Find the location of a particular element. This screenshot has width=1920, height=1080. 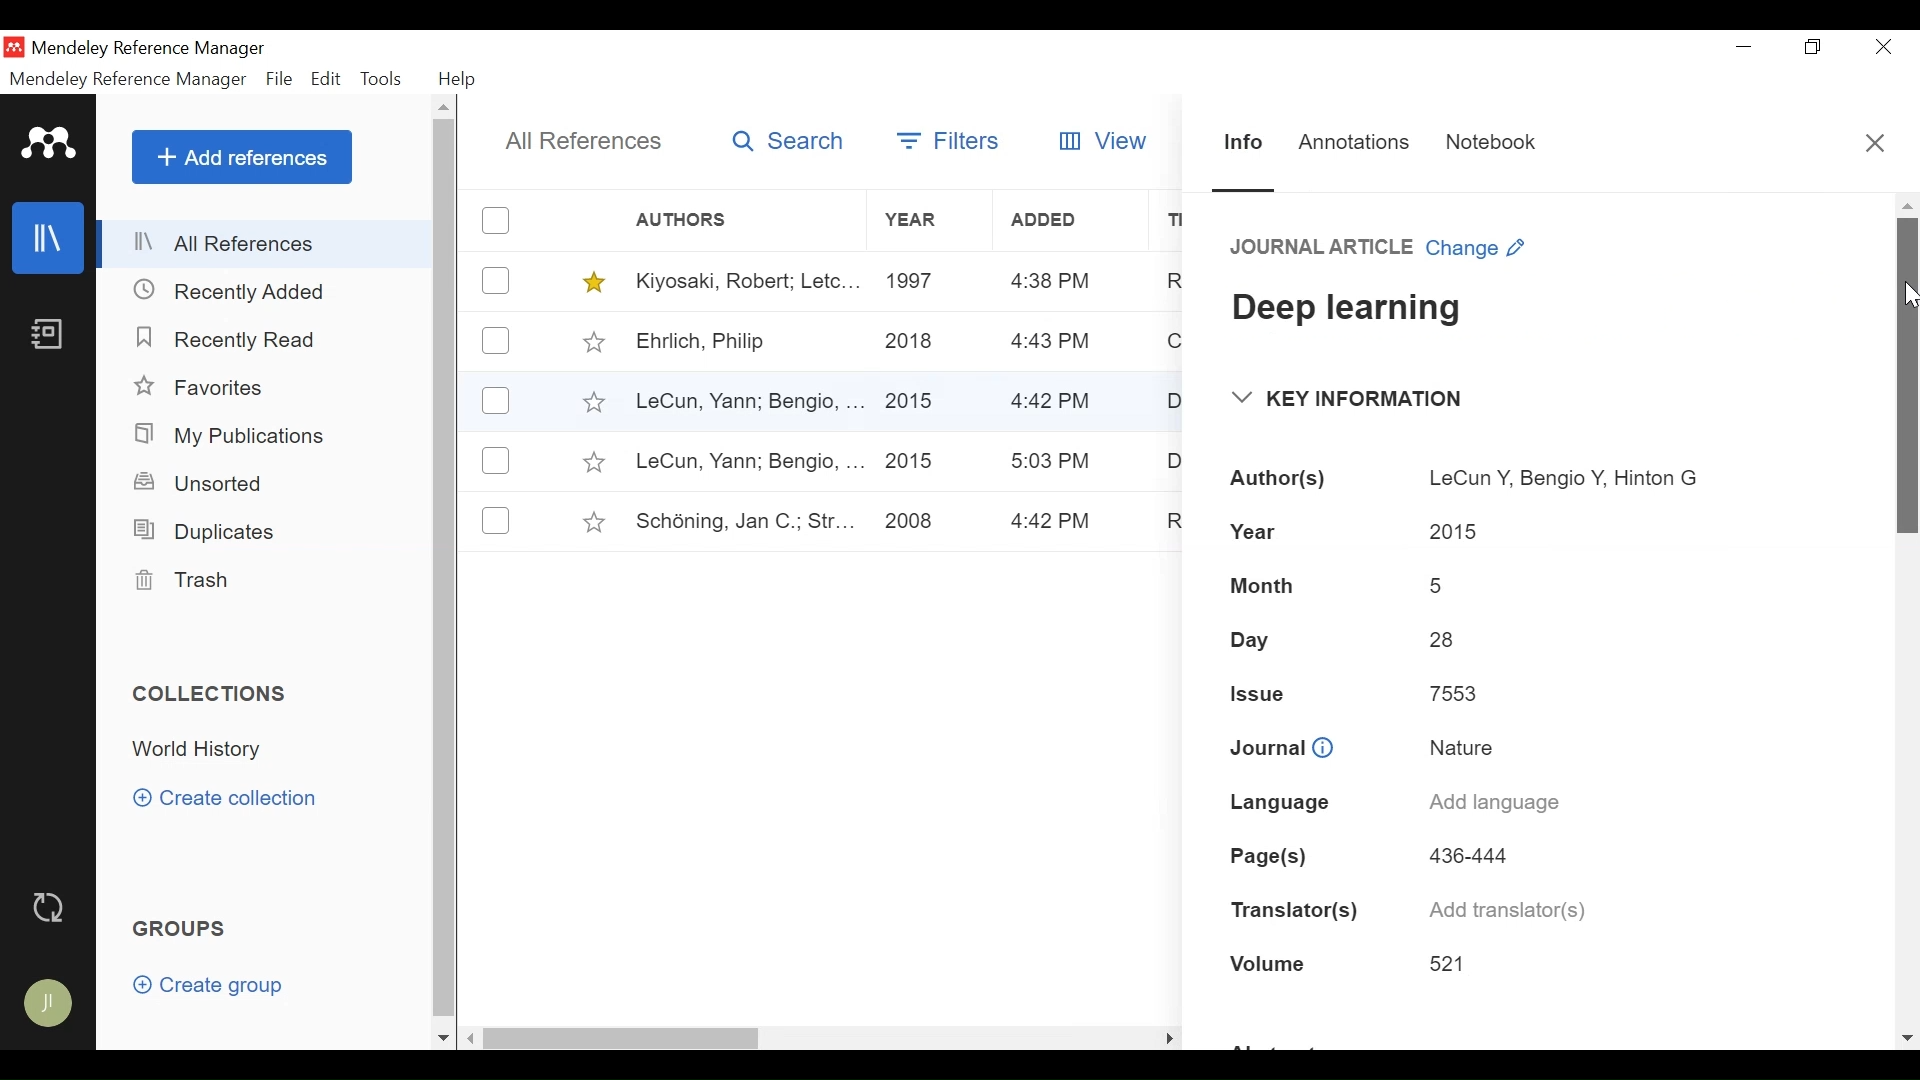

4:43 PM is located at coordinates (1052, 342).